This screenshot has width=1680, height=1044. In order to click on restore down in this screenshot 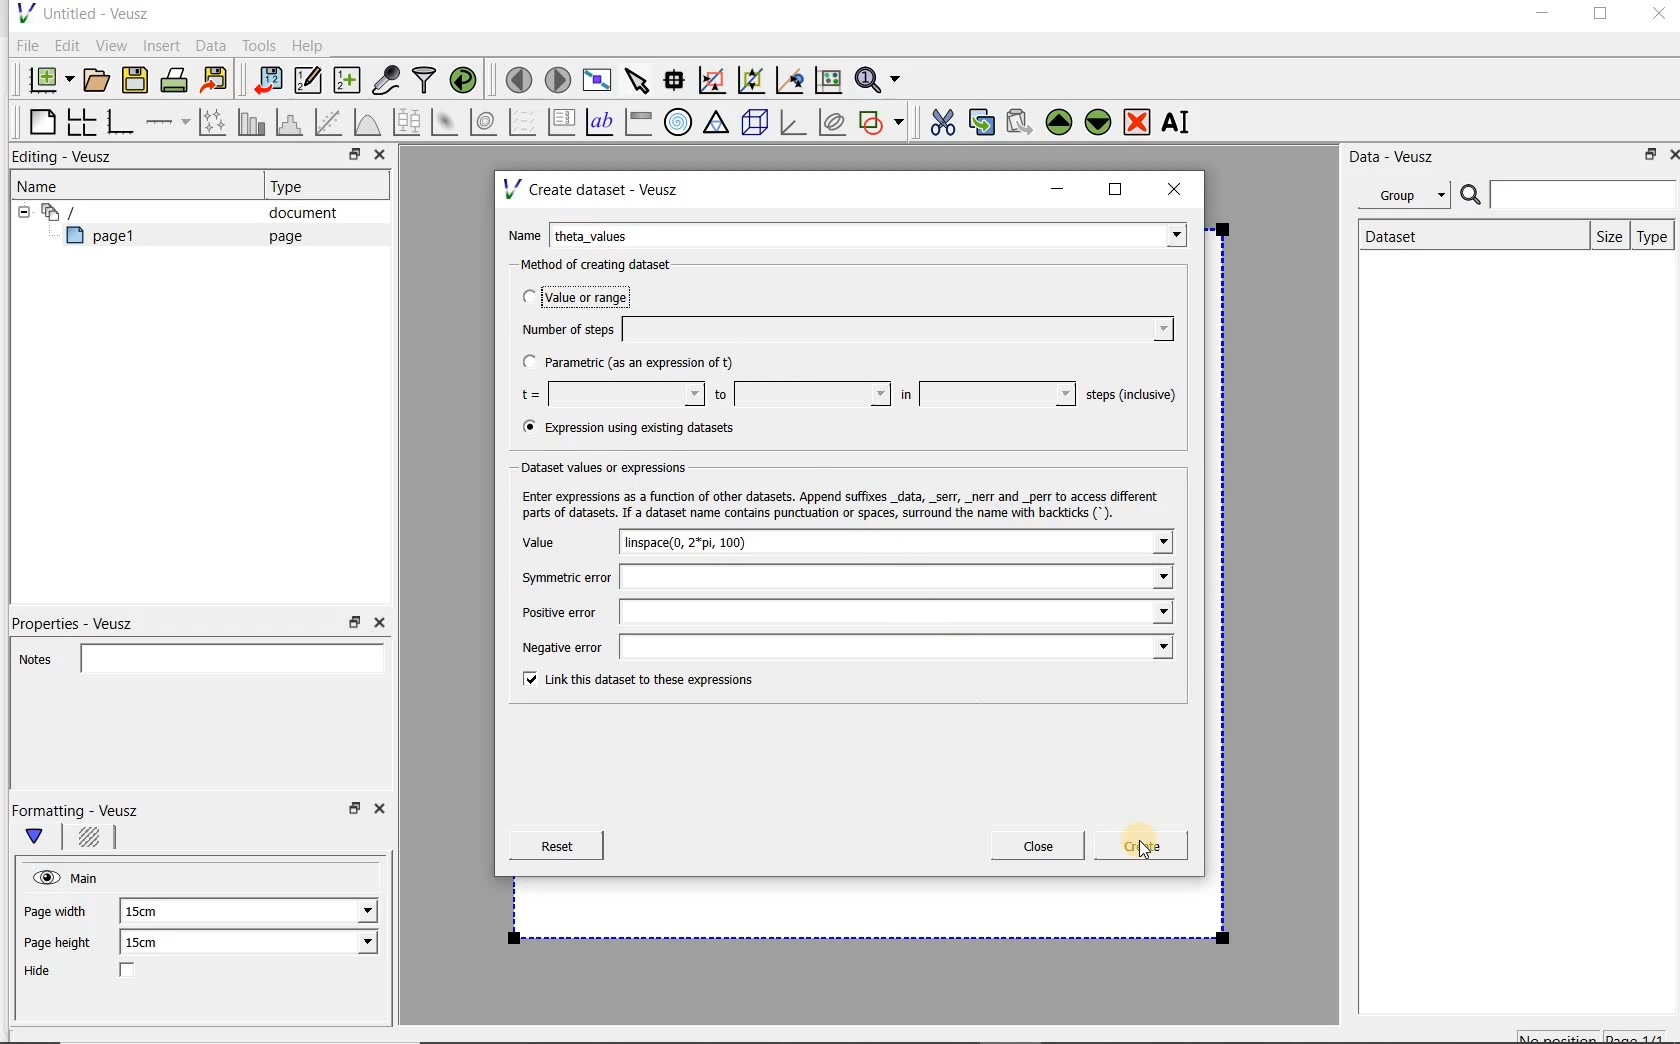, I will do `click(352, 814)`.